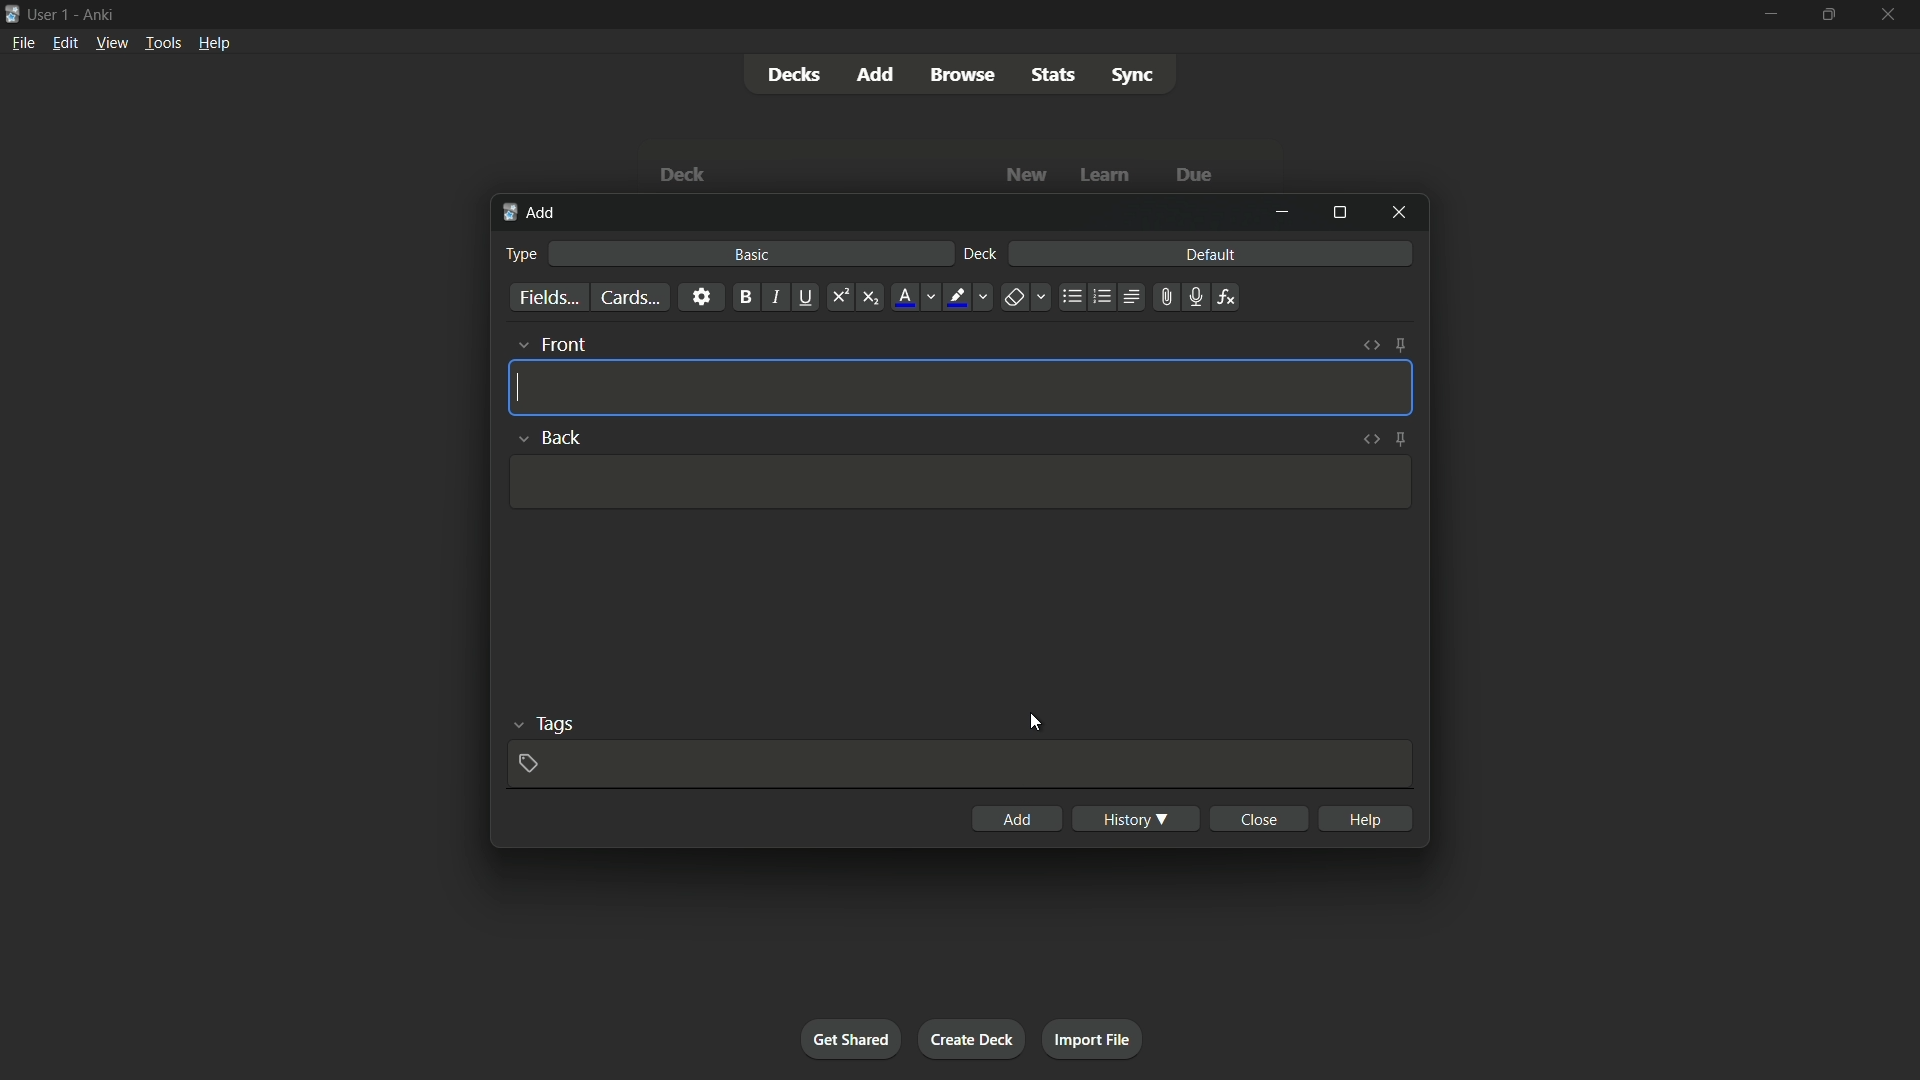 This screenshot has width=1920, height=1080. Describe the element at coordinates (970, 298) in the screenshot. I see `highlight text` at that location.